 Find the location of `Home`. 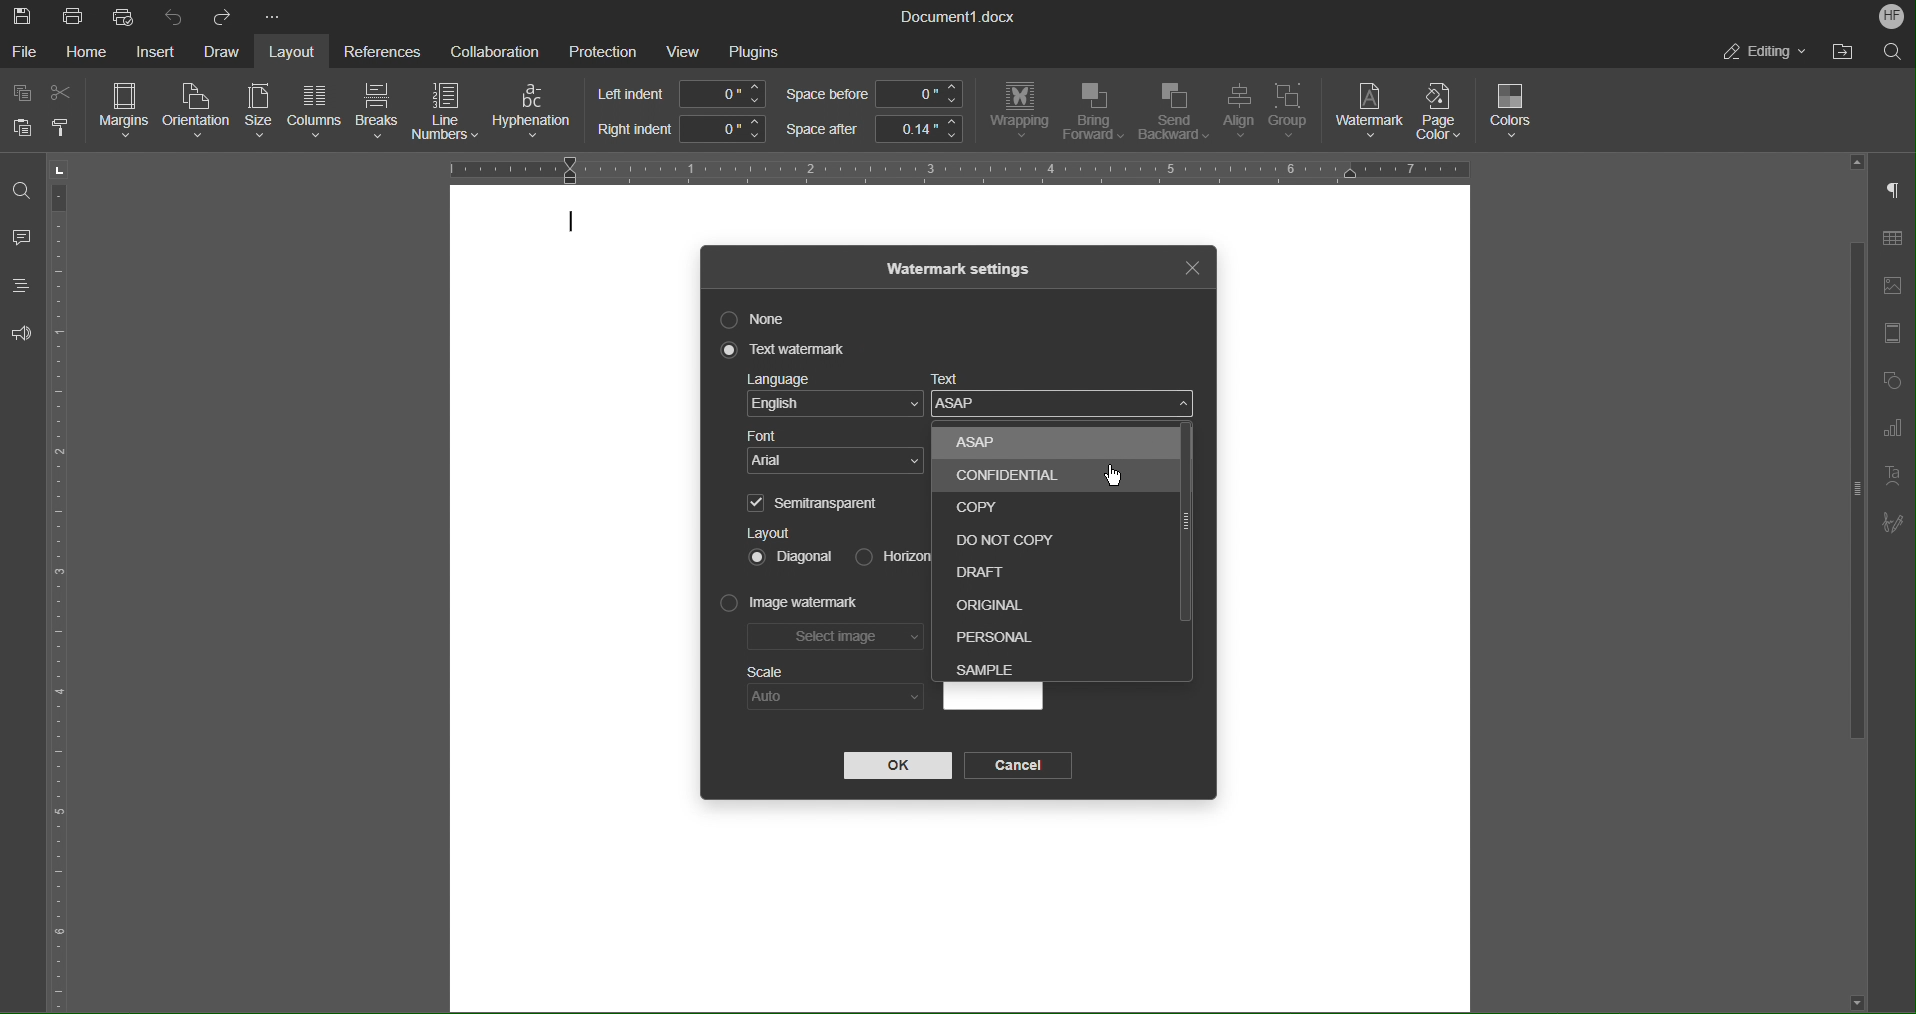

Home is located at coordinates (90, 52).